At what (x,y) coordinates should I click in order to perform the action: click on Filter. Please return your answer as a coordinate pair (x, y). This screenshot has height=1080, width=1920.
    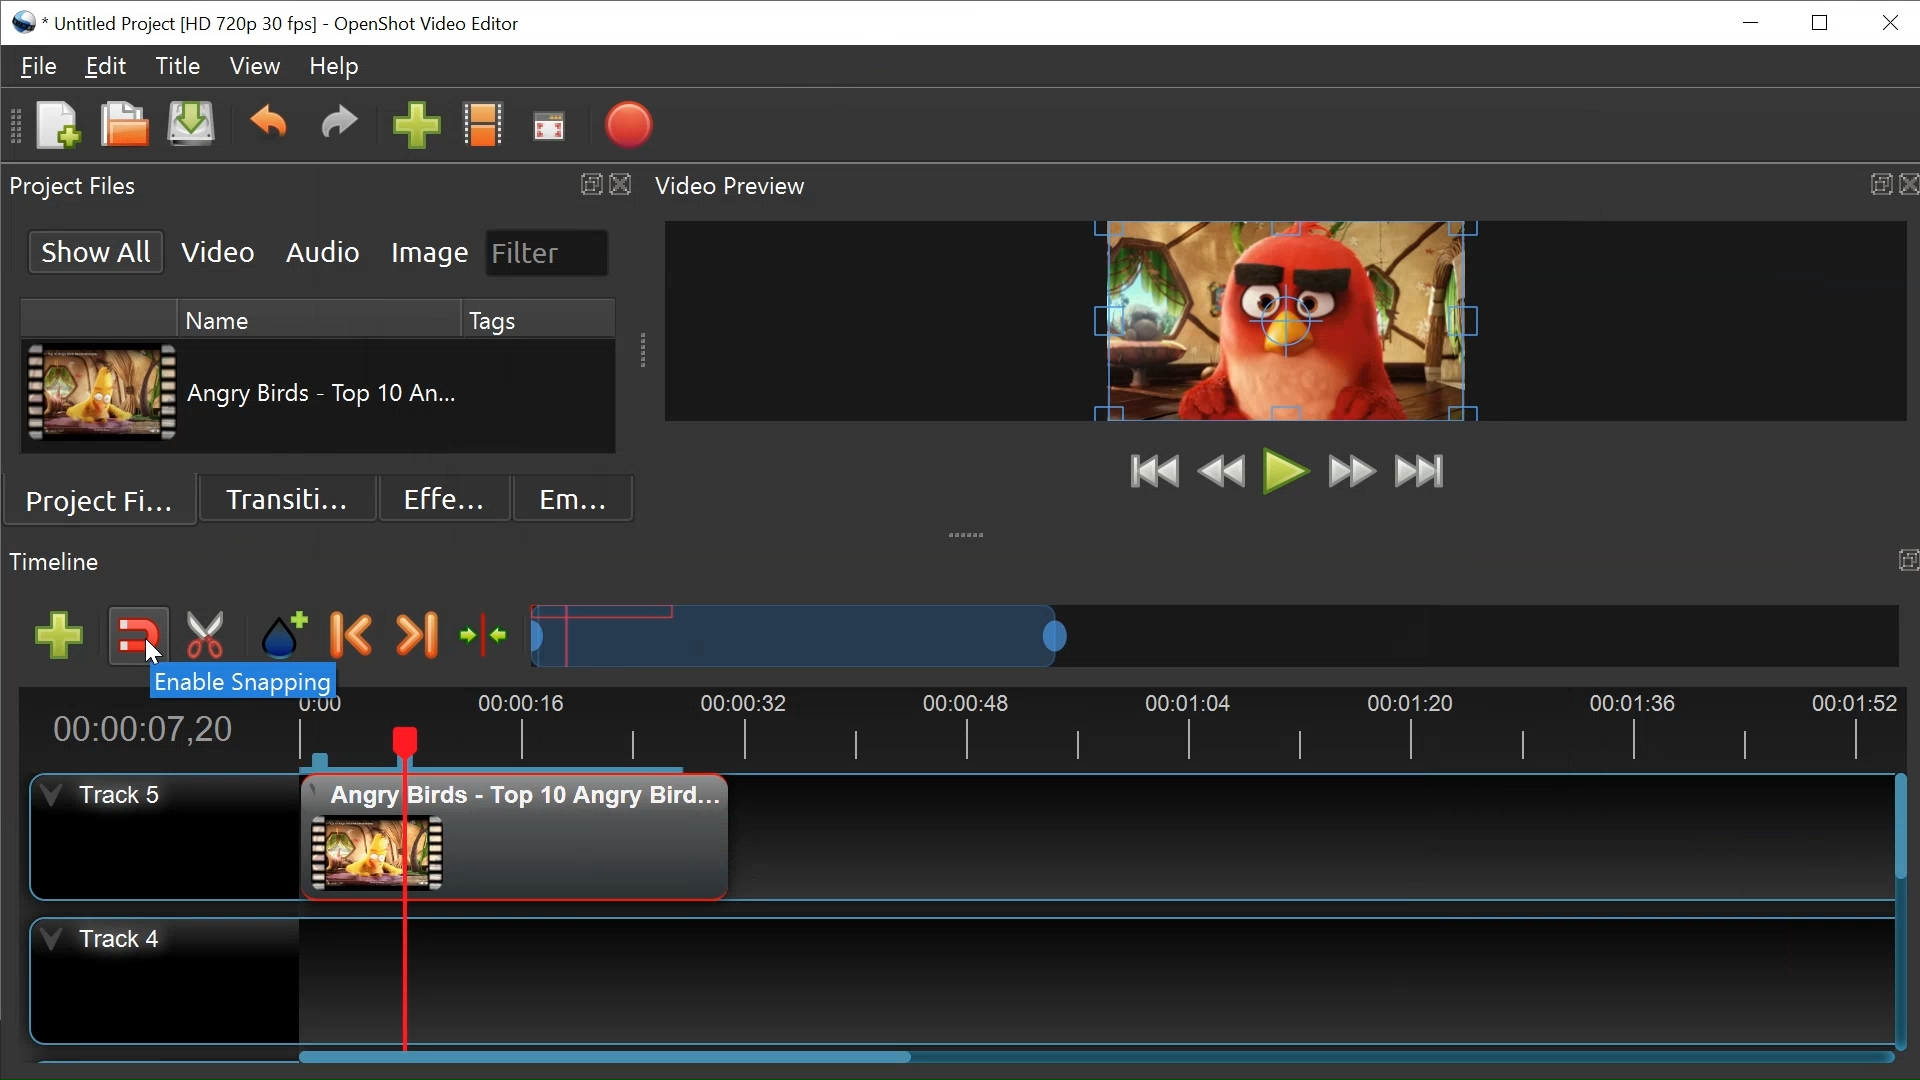
    Looking at the image, I should click on (544, 252).